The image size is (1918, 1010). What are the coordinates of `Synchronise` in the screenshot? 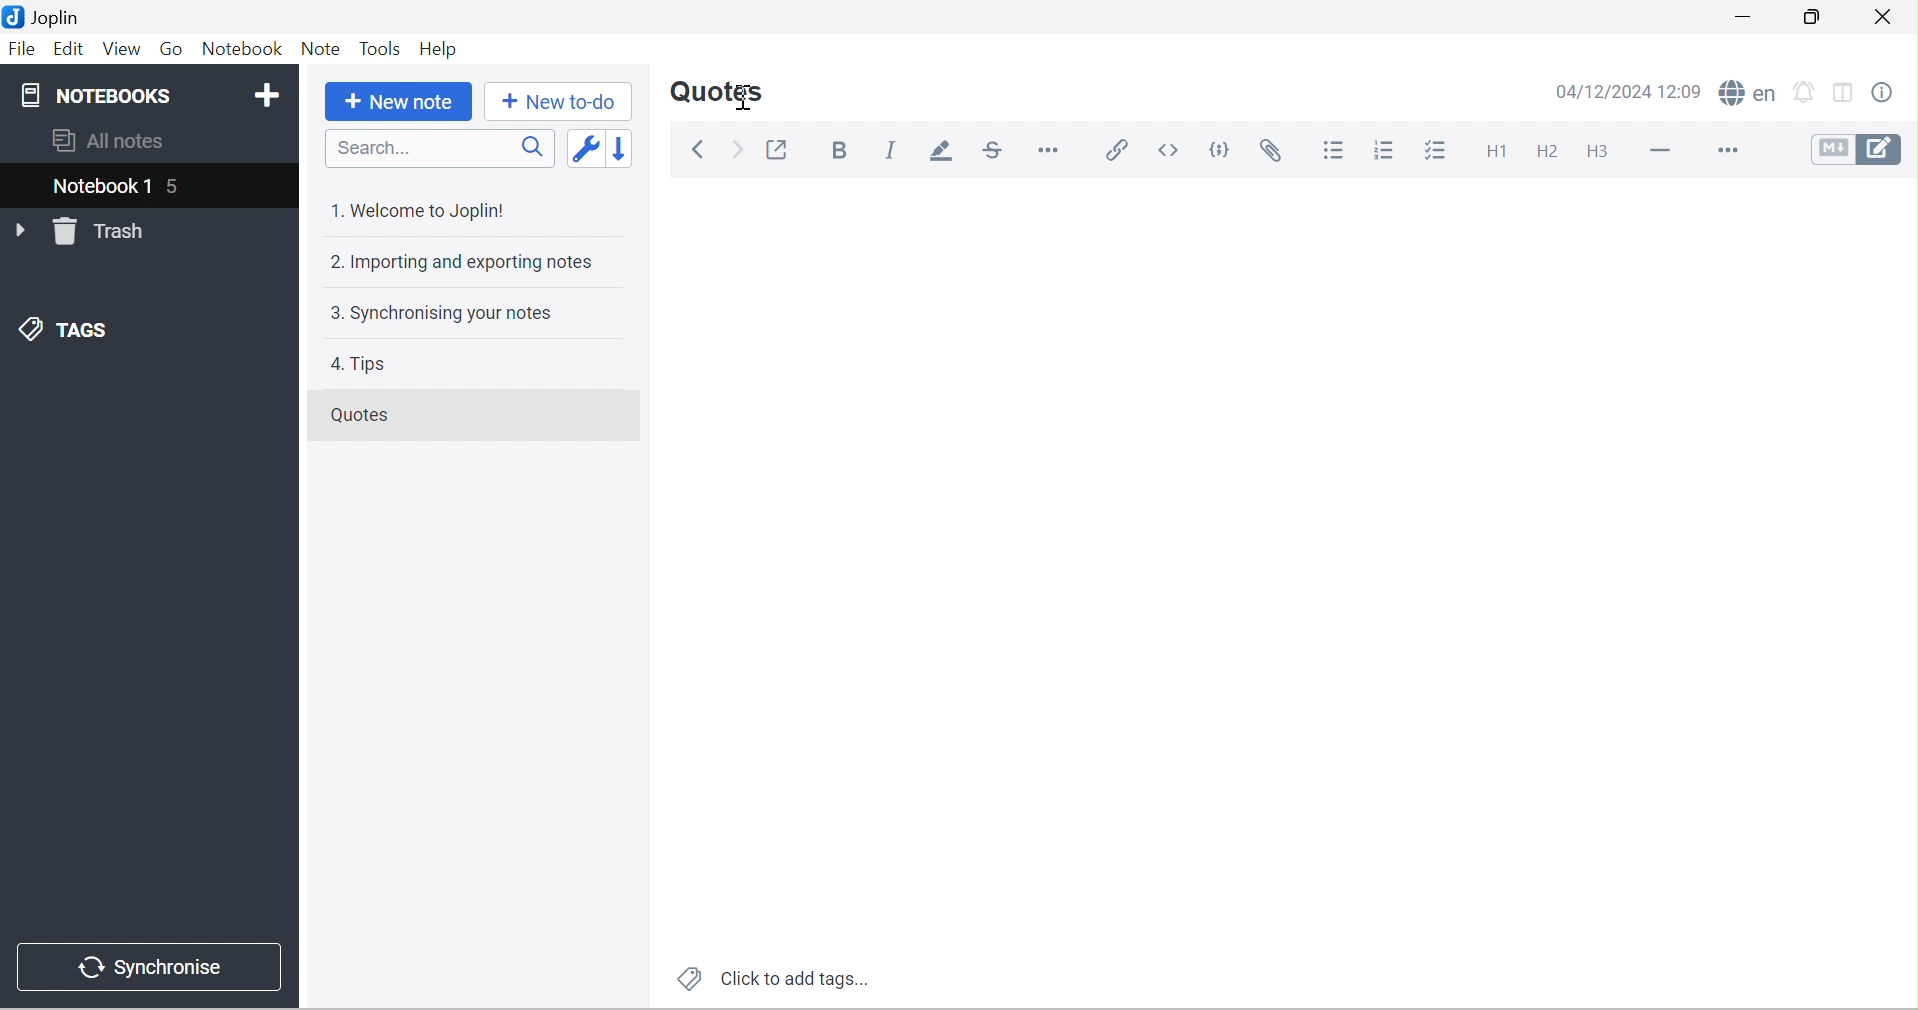 It's located at (155, 970).